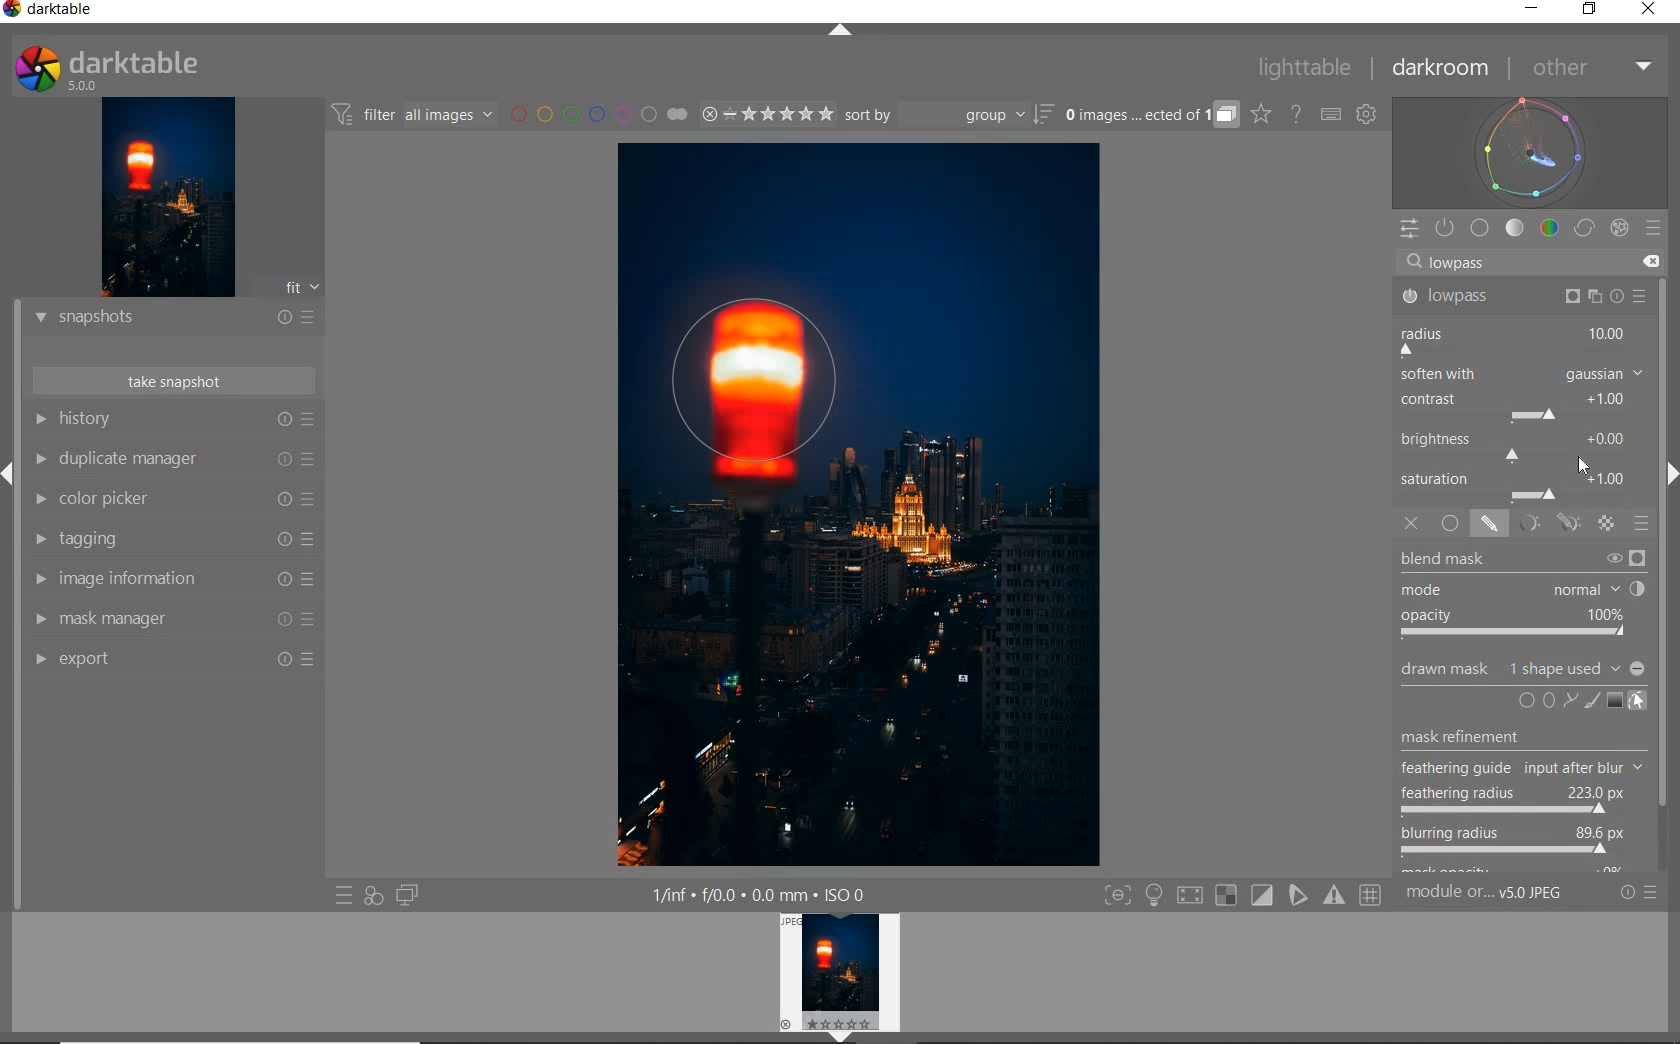 The image size is (1680, 1044). I want to click on BRIGHTNESS, so click(1521, 445).